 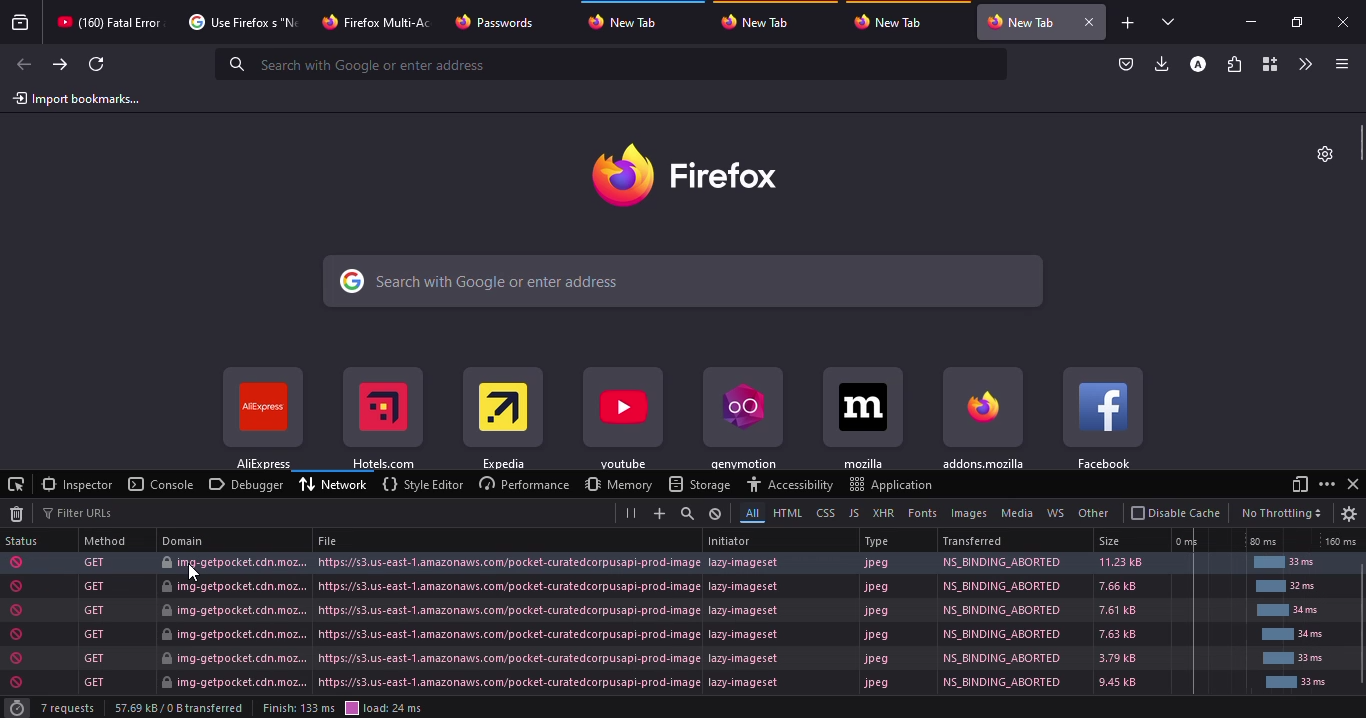 What do you see at coordinates (877, 542) in the screenshot?
I see `type` at bounding box center [877, 542].